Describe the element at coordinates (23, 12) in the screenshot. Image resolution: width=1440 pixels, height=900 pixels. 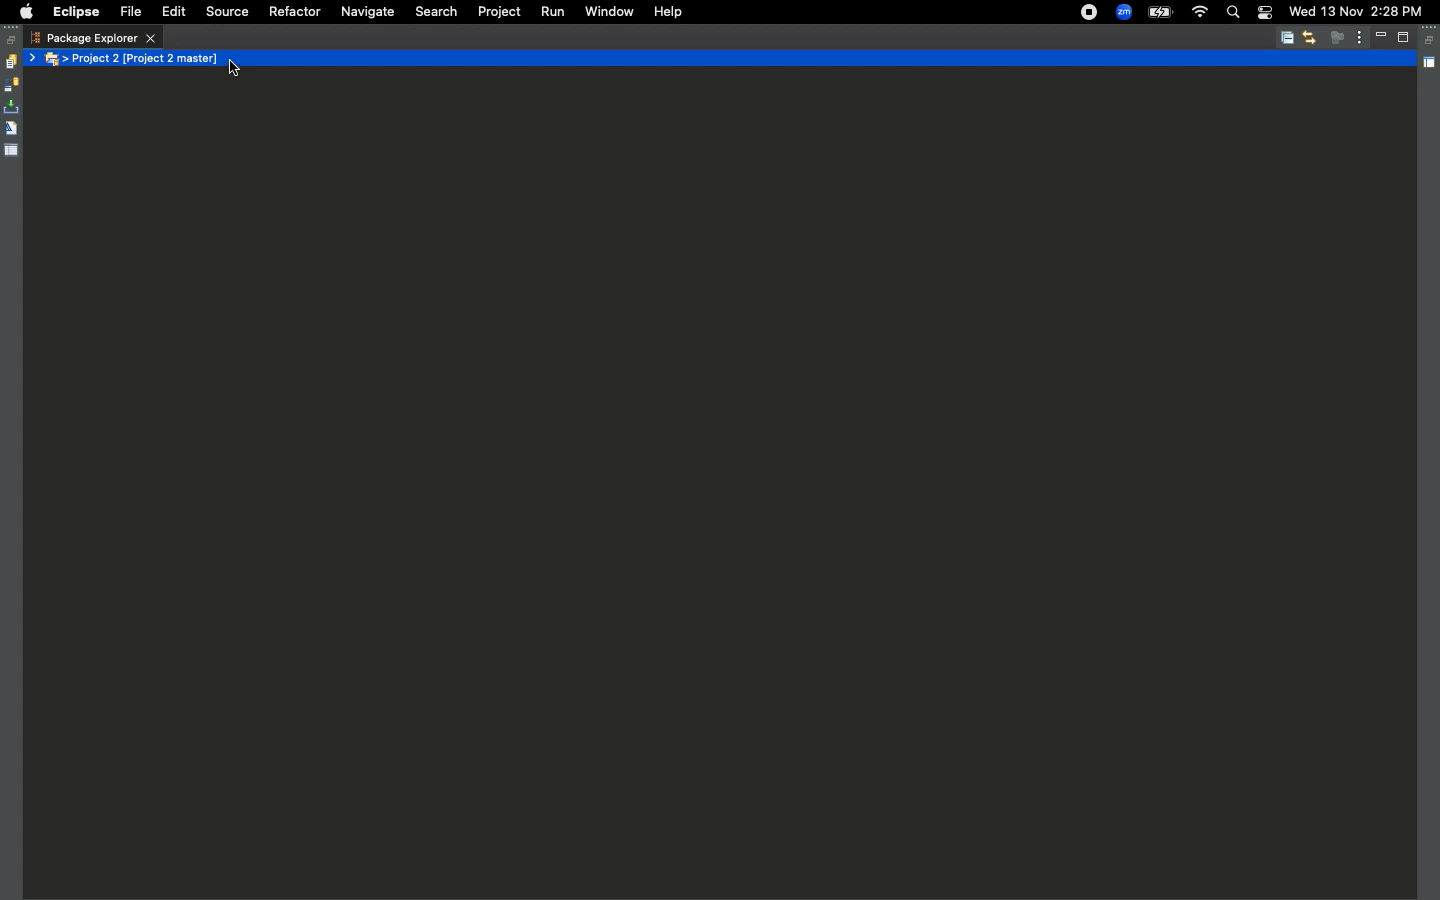
I see `Apple logo` at that location.